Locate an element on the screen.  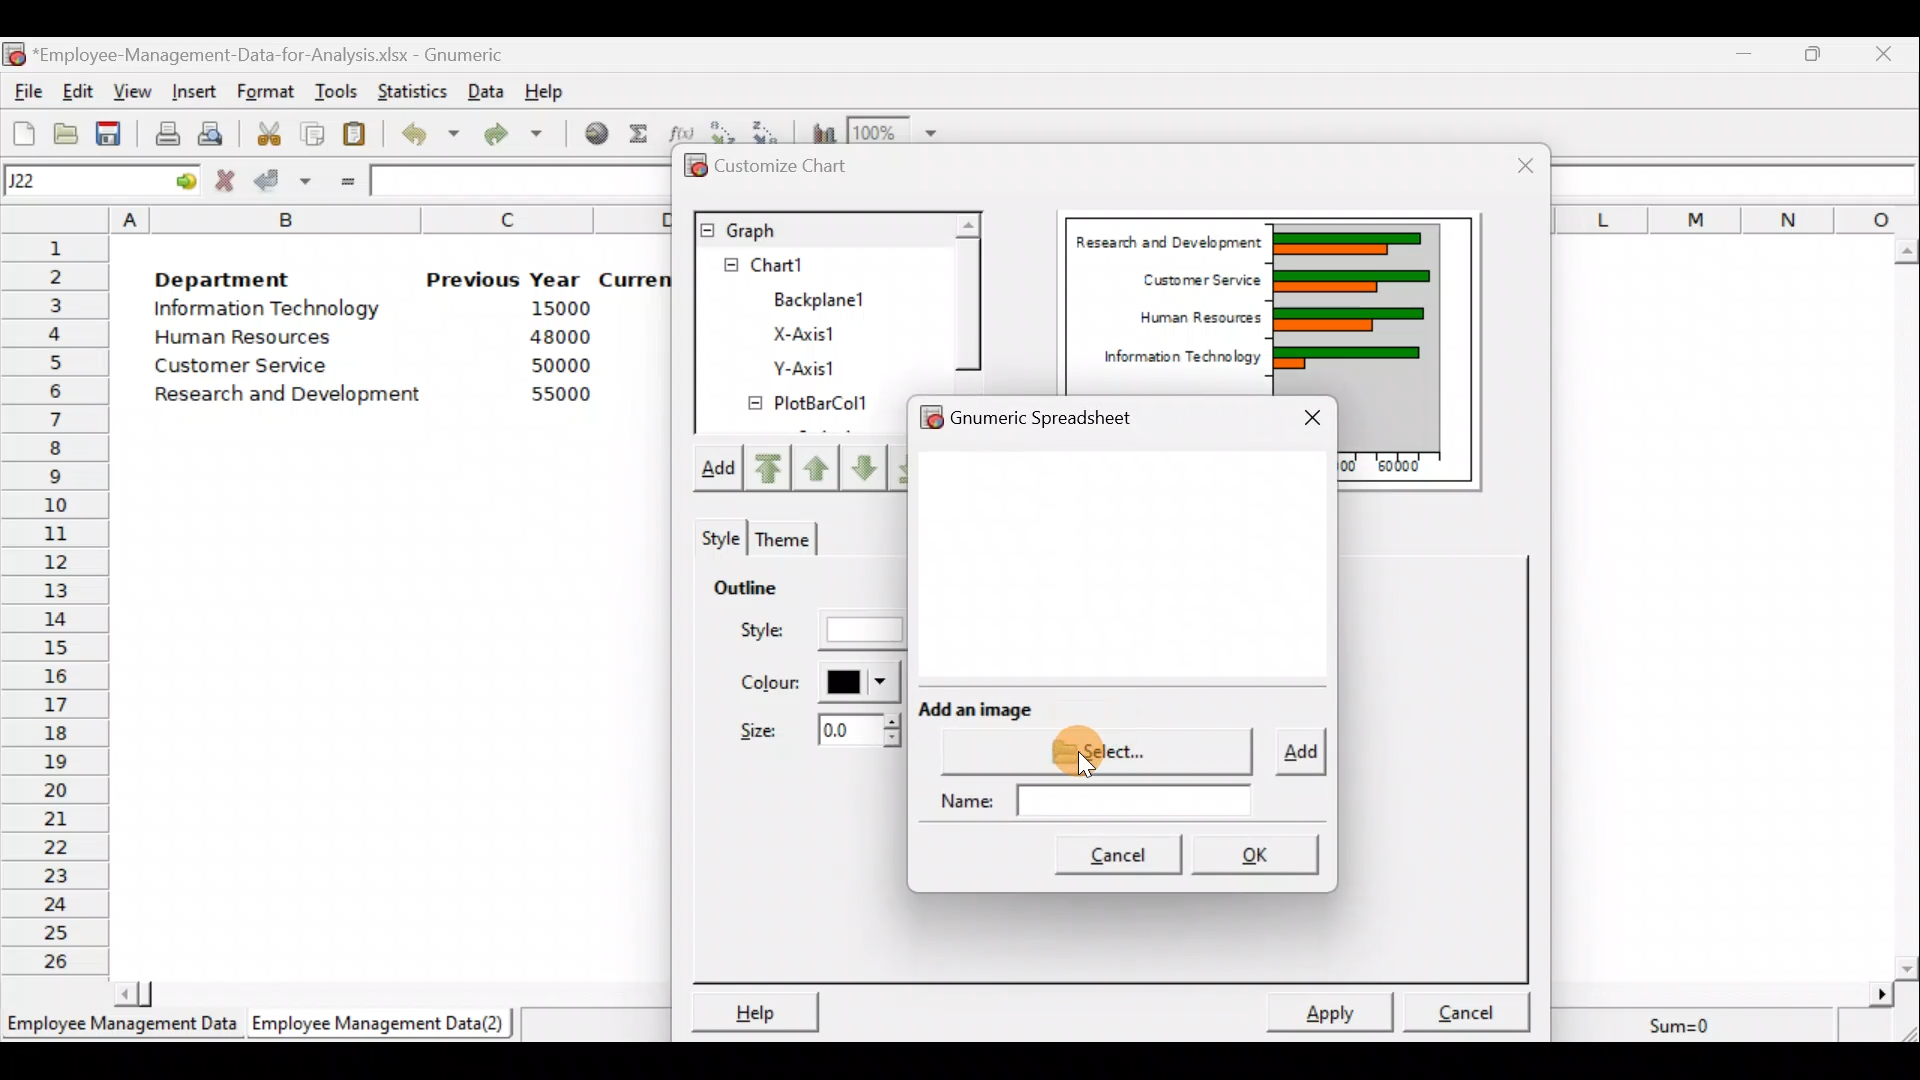
Customize chart is located at coordinates (780, 167).